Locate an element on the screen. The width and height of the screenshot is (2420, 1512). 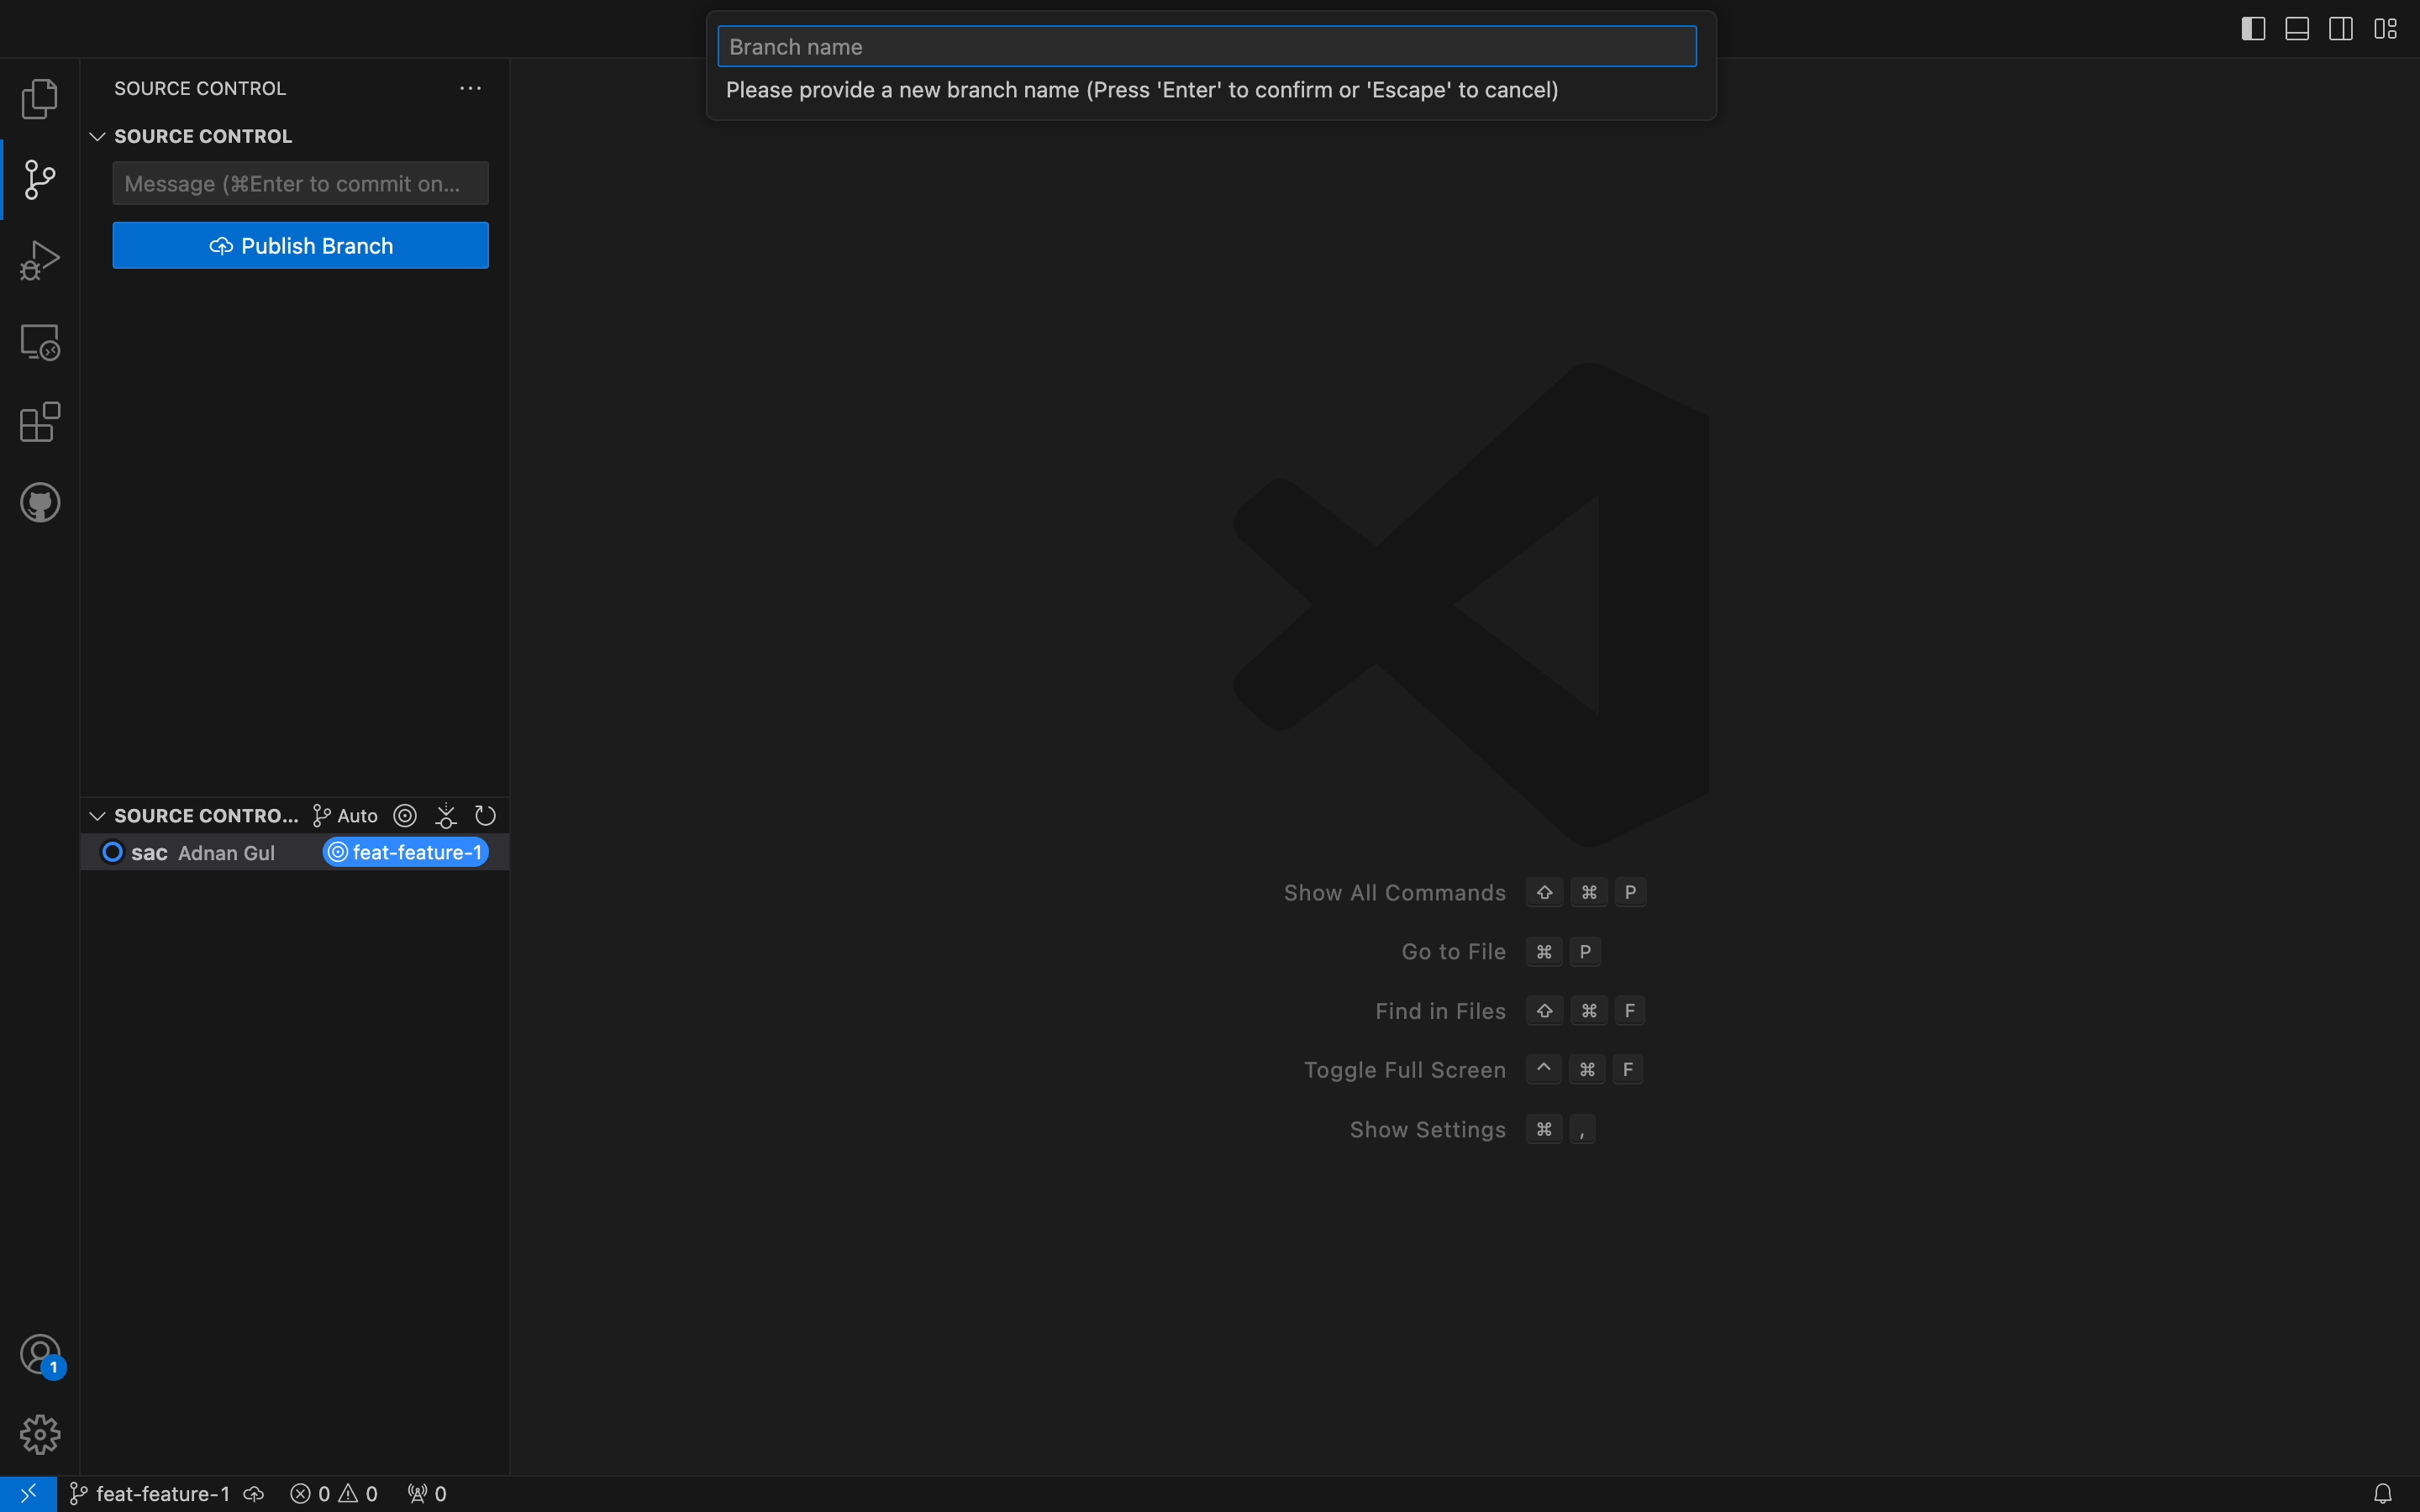
Source control is located at coordinates (187, 116).